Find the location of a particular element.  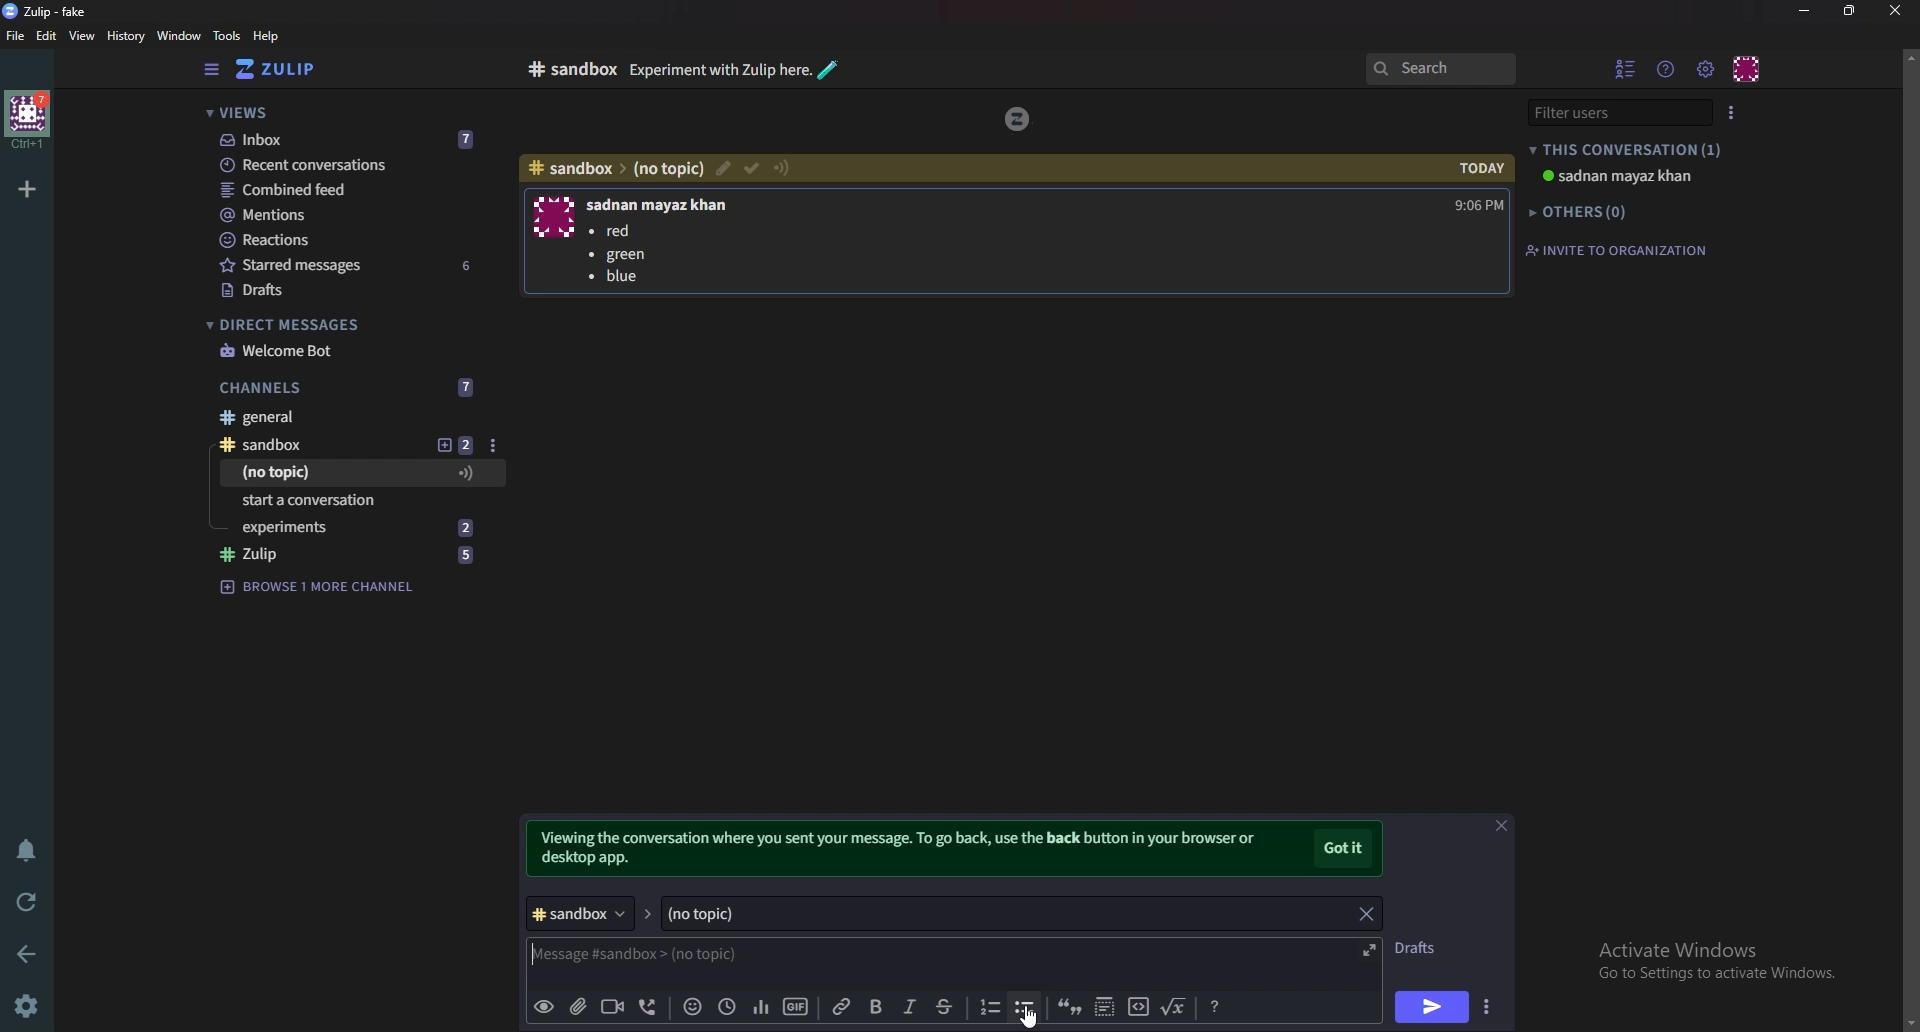

File is located at coordinates (16, 35).